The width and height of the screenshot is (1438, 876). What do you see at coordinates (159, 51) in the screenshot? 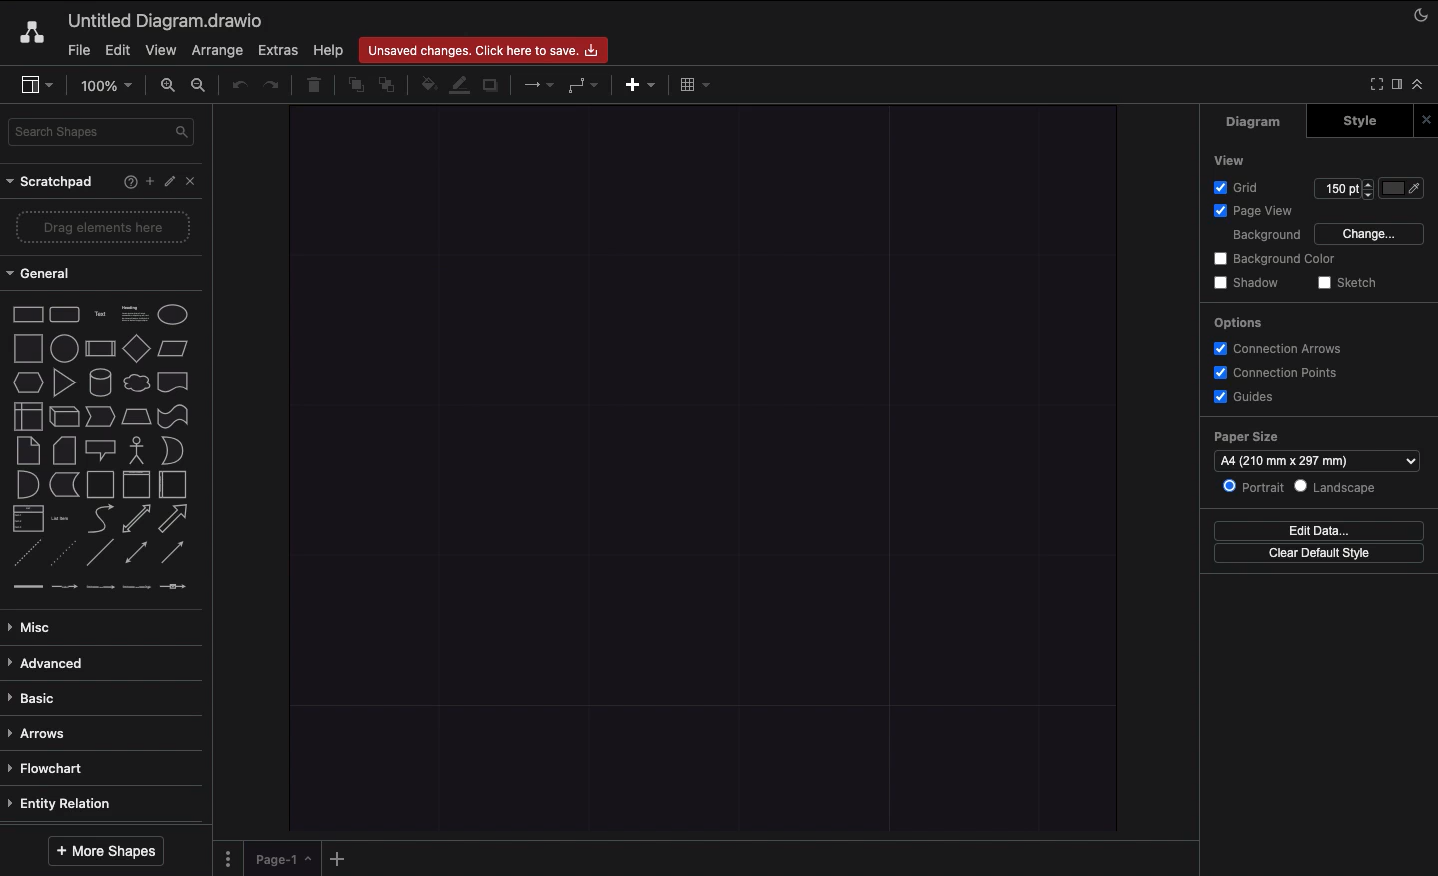
I see `View` at bounding box center [159, 51].